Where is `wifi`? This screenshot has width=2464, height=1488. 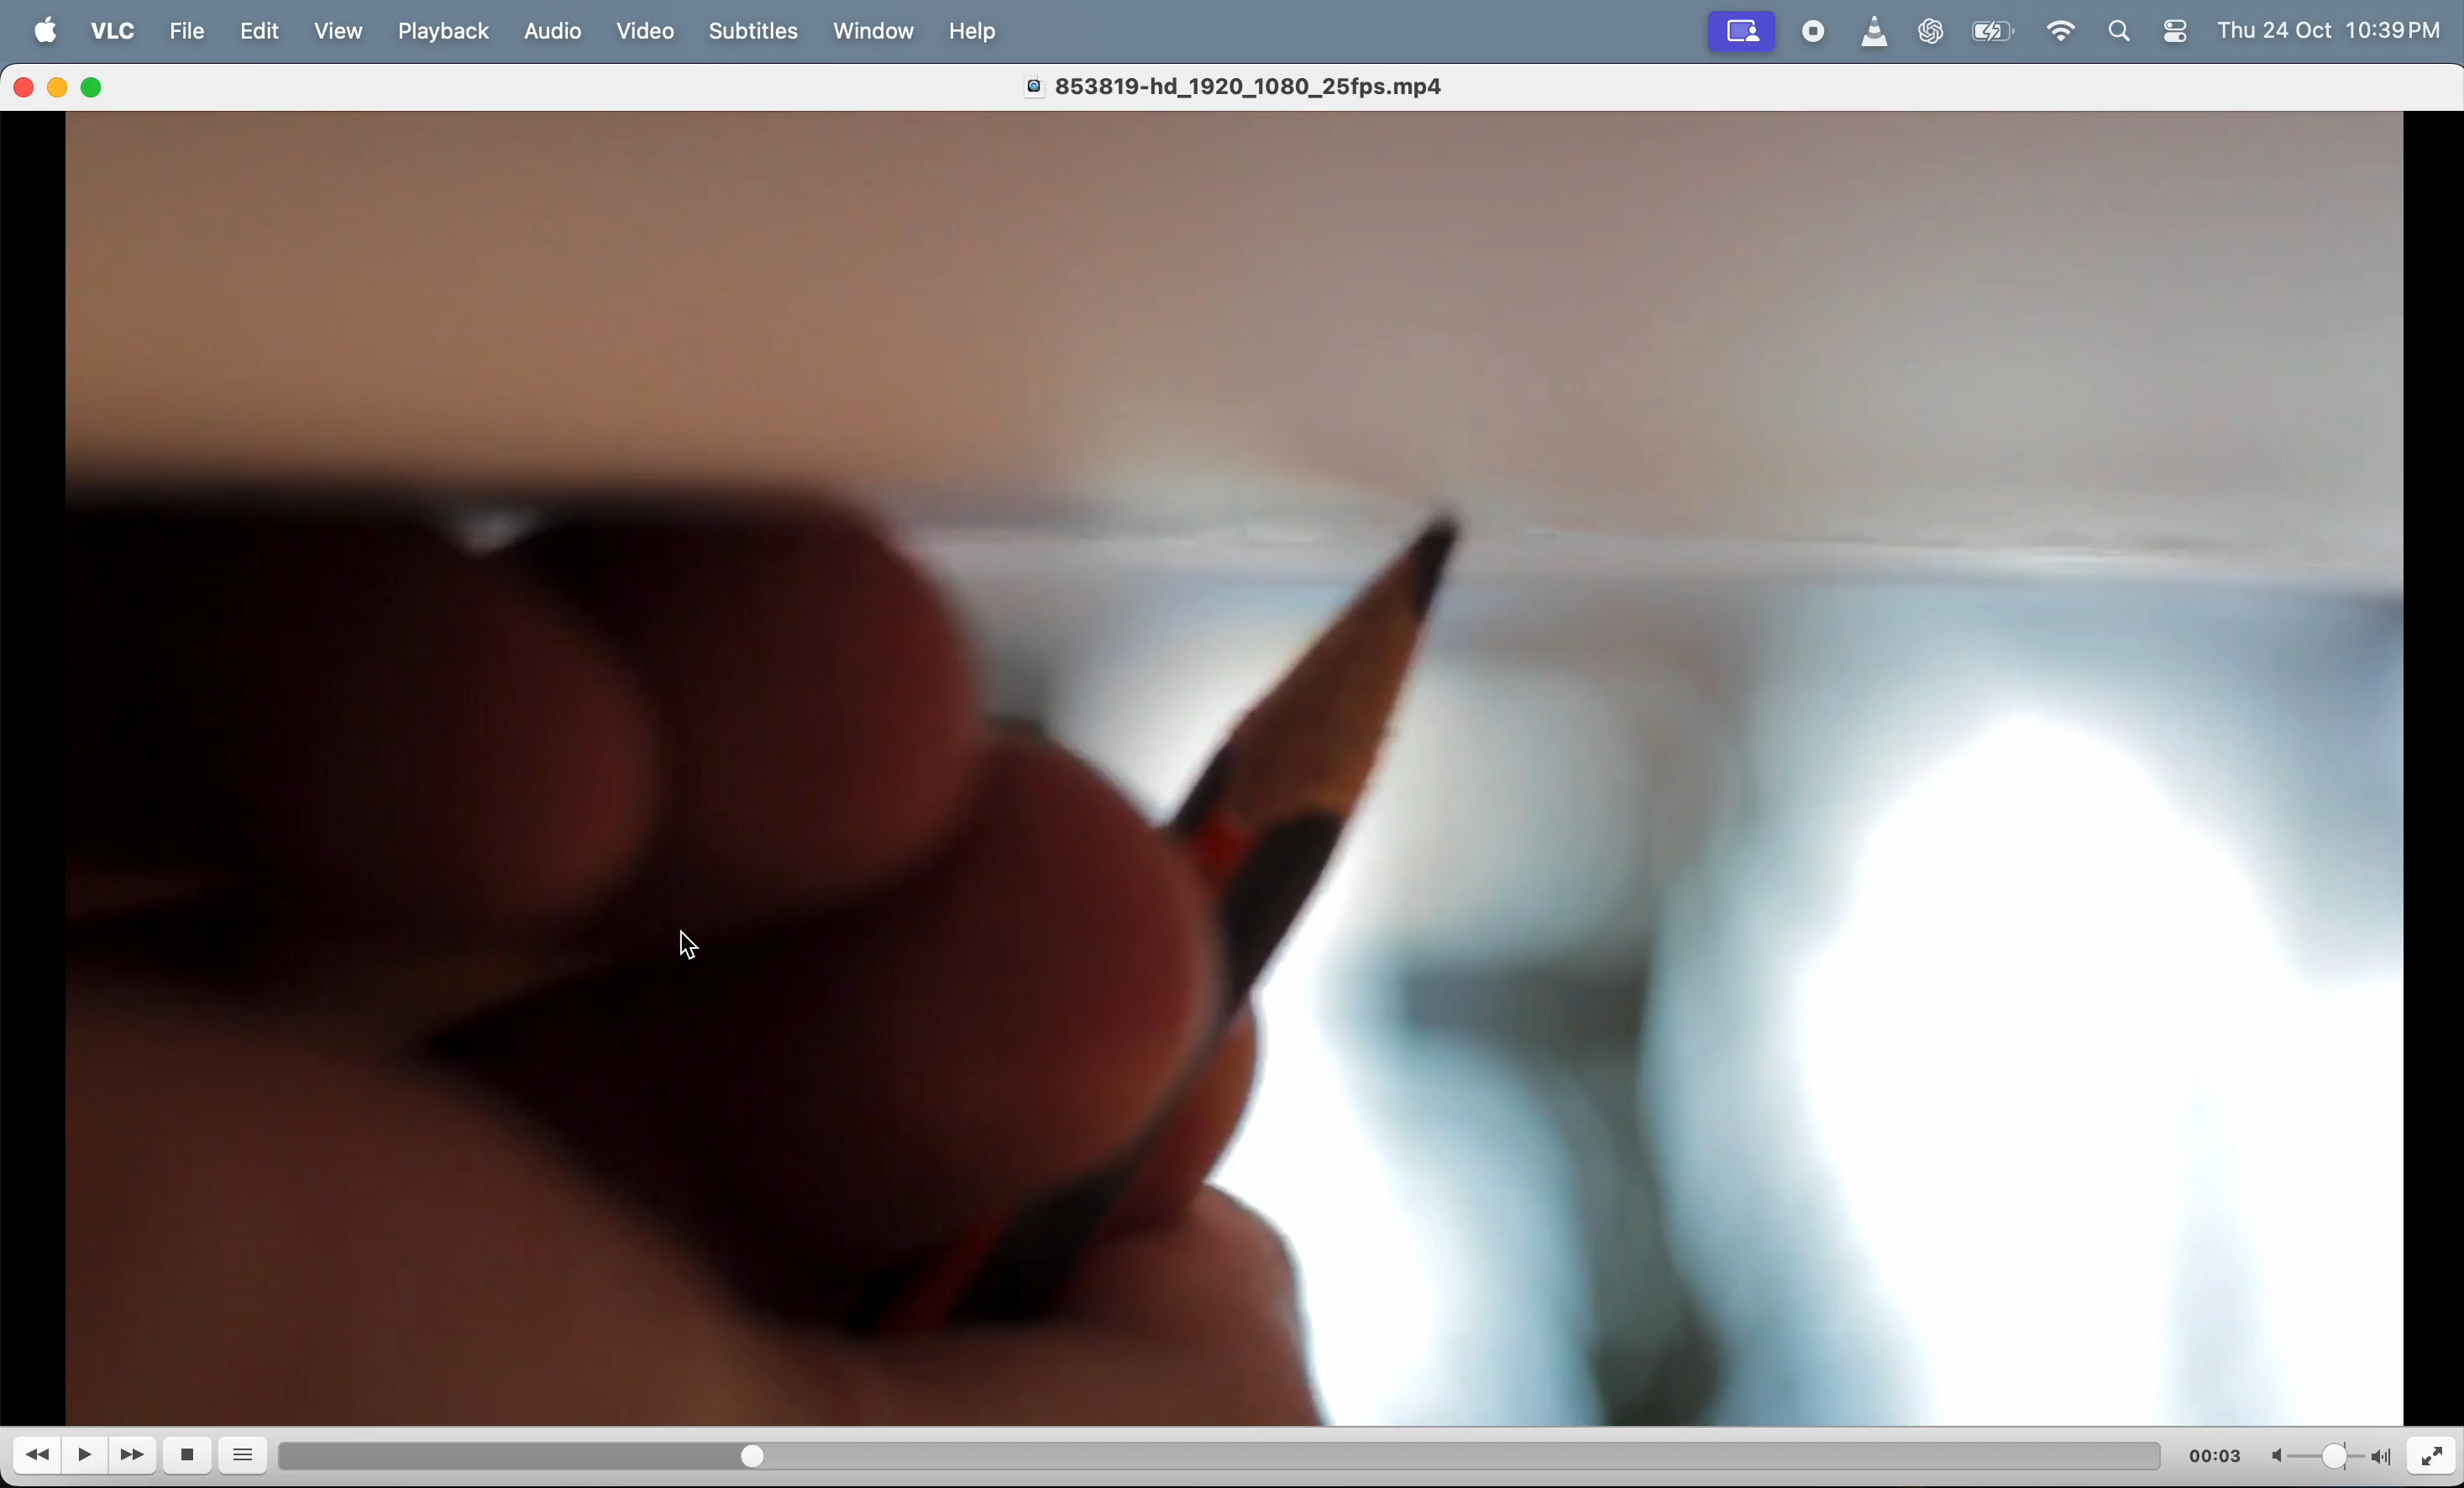 wifi is located at coordinates (2064, 36).